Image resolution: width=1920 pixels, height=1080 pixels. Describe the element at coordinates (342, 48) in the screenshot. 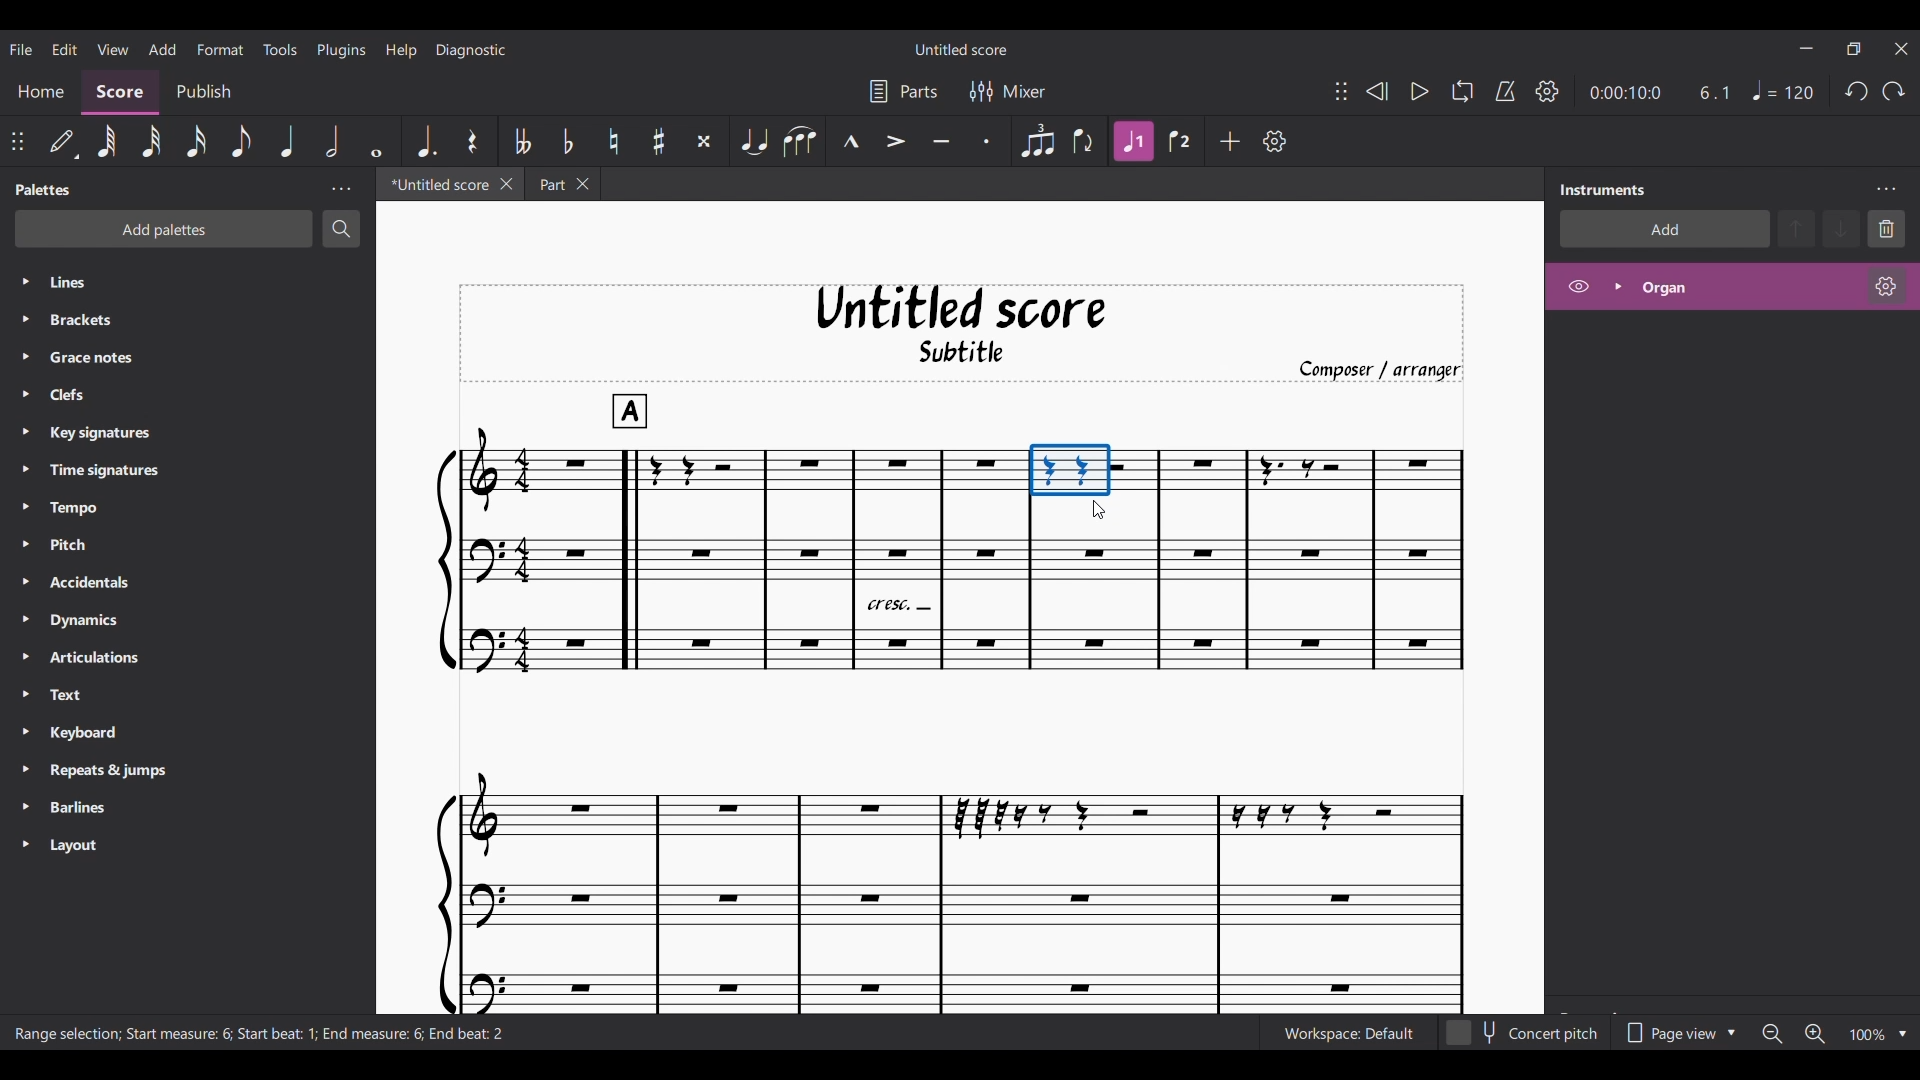

I see `Plugins menu` at that location.